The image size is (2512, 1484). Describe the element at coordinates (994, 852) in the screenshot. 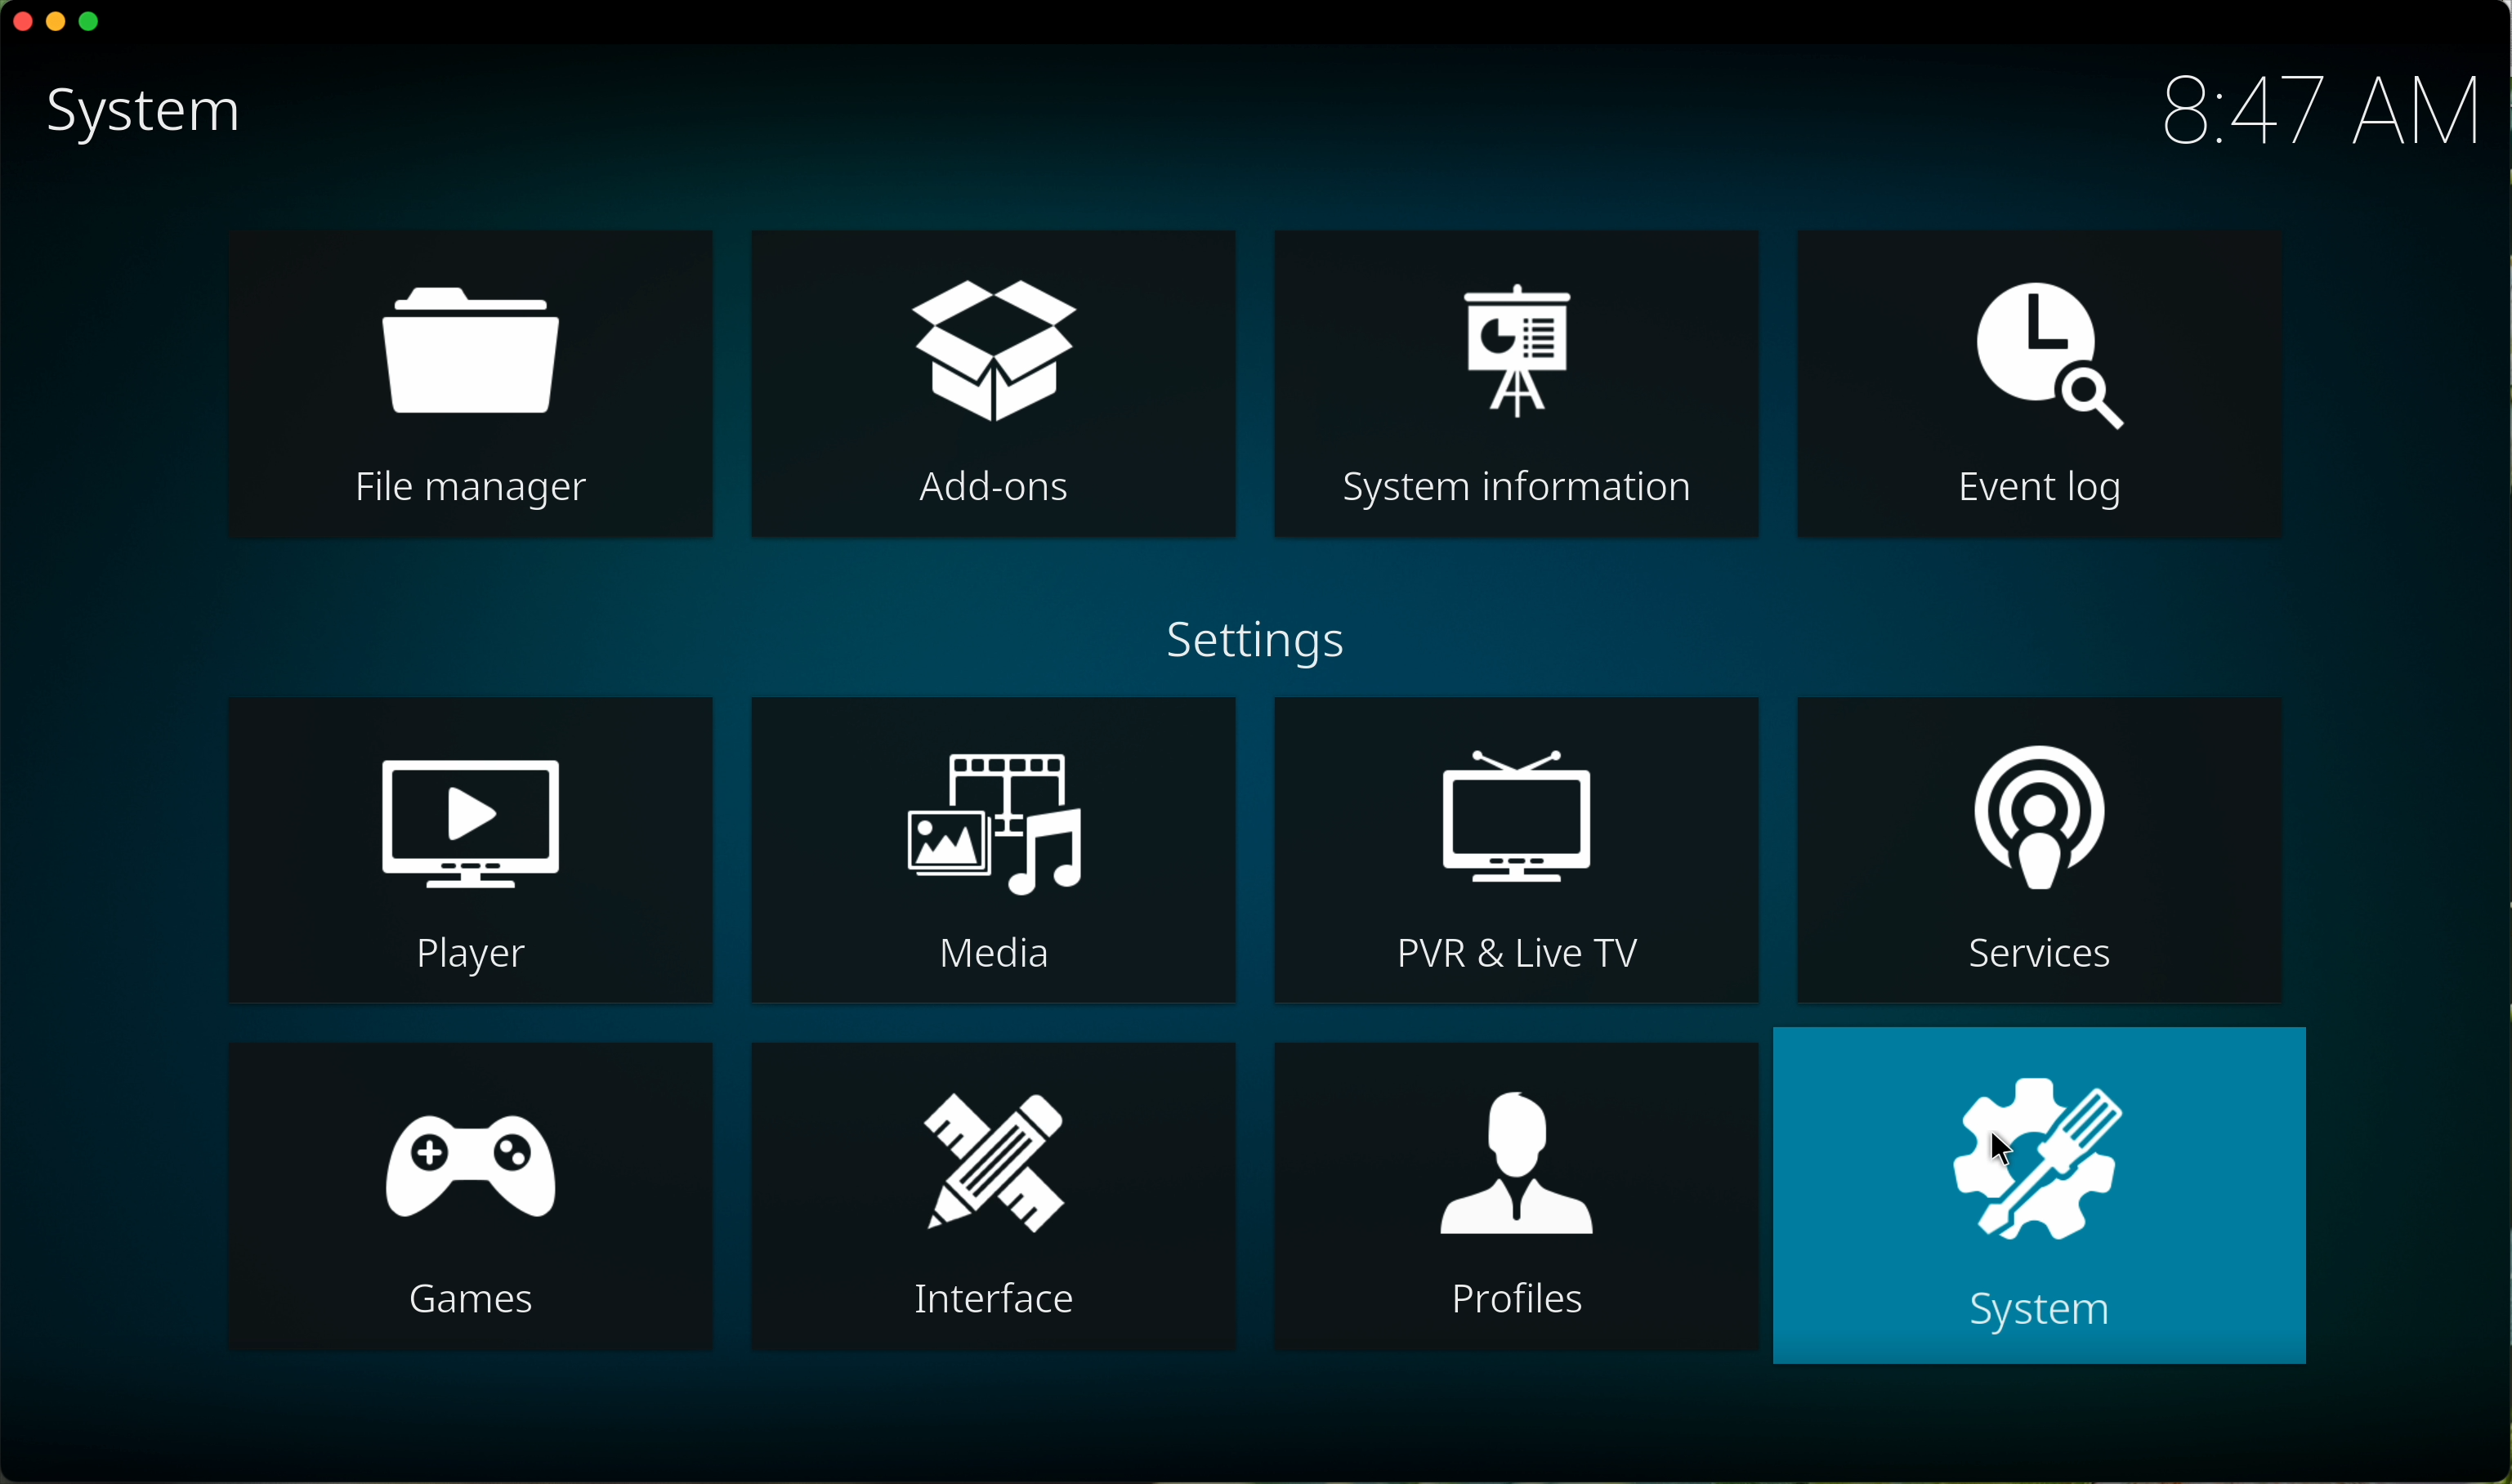

I see `media` at that location.